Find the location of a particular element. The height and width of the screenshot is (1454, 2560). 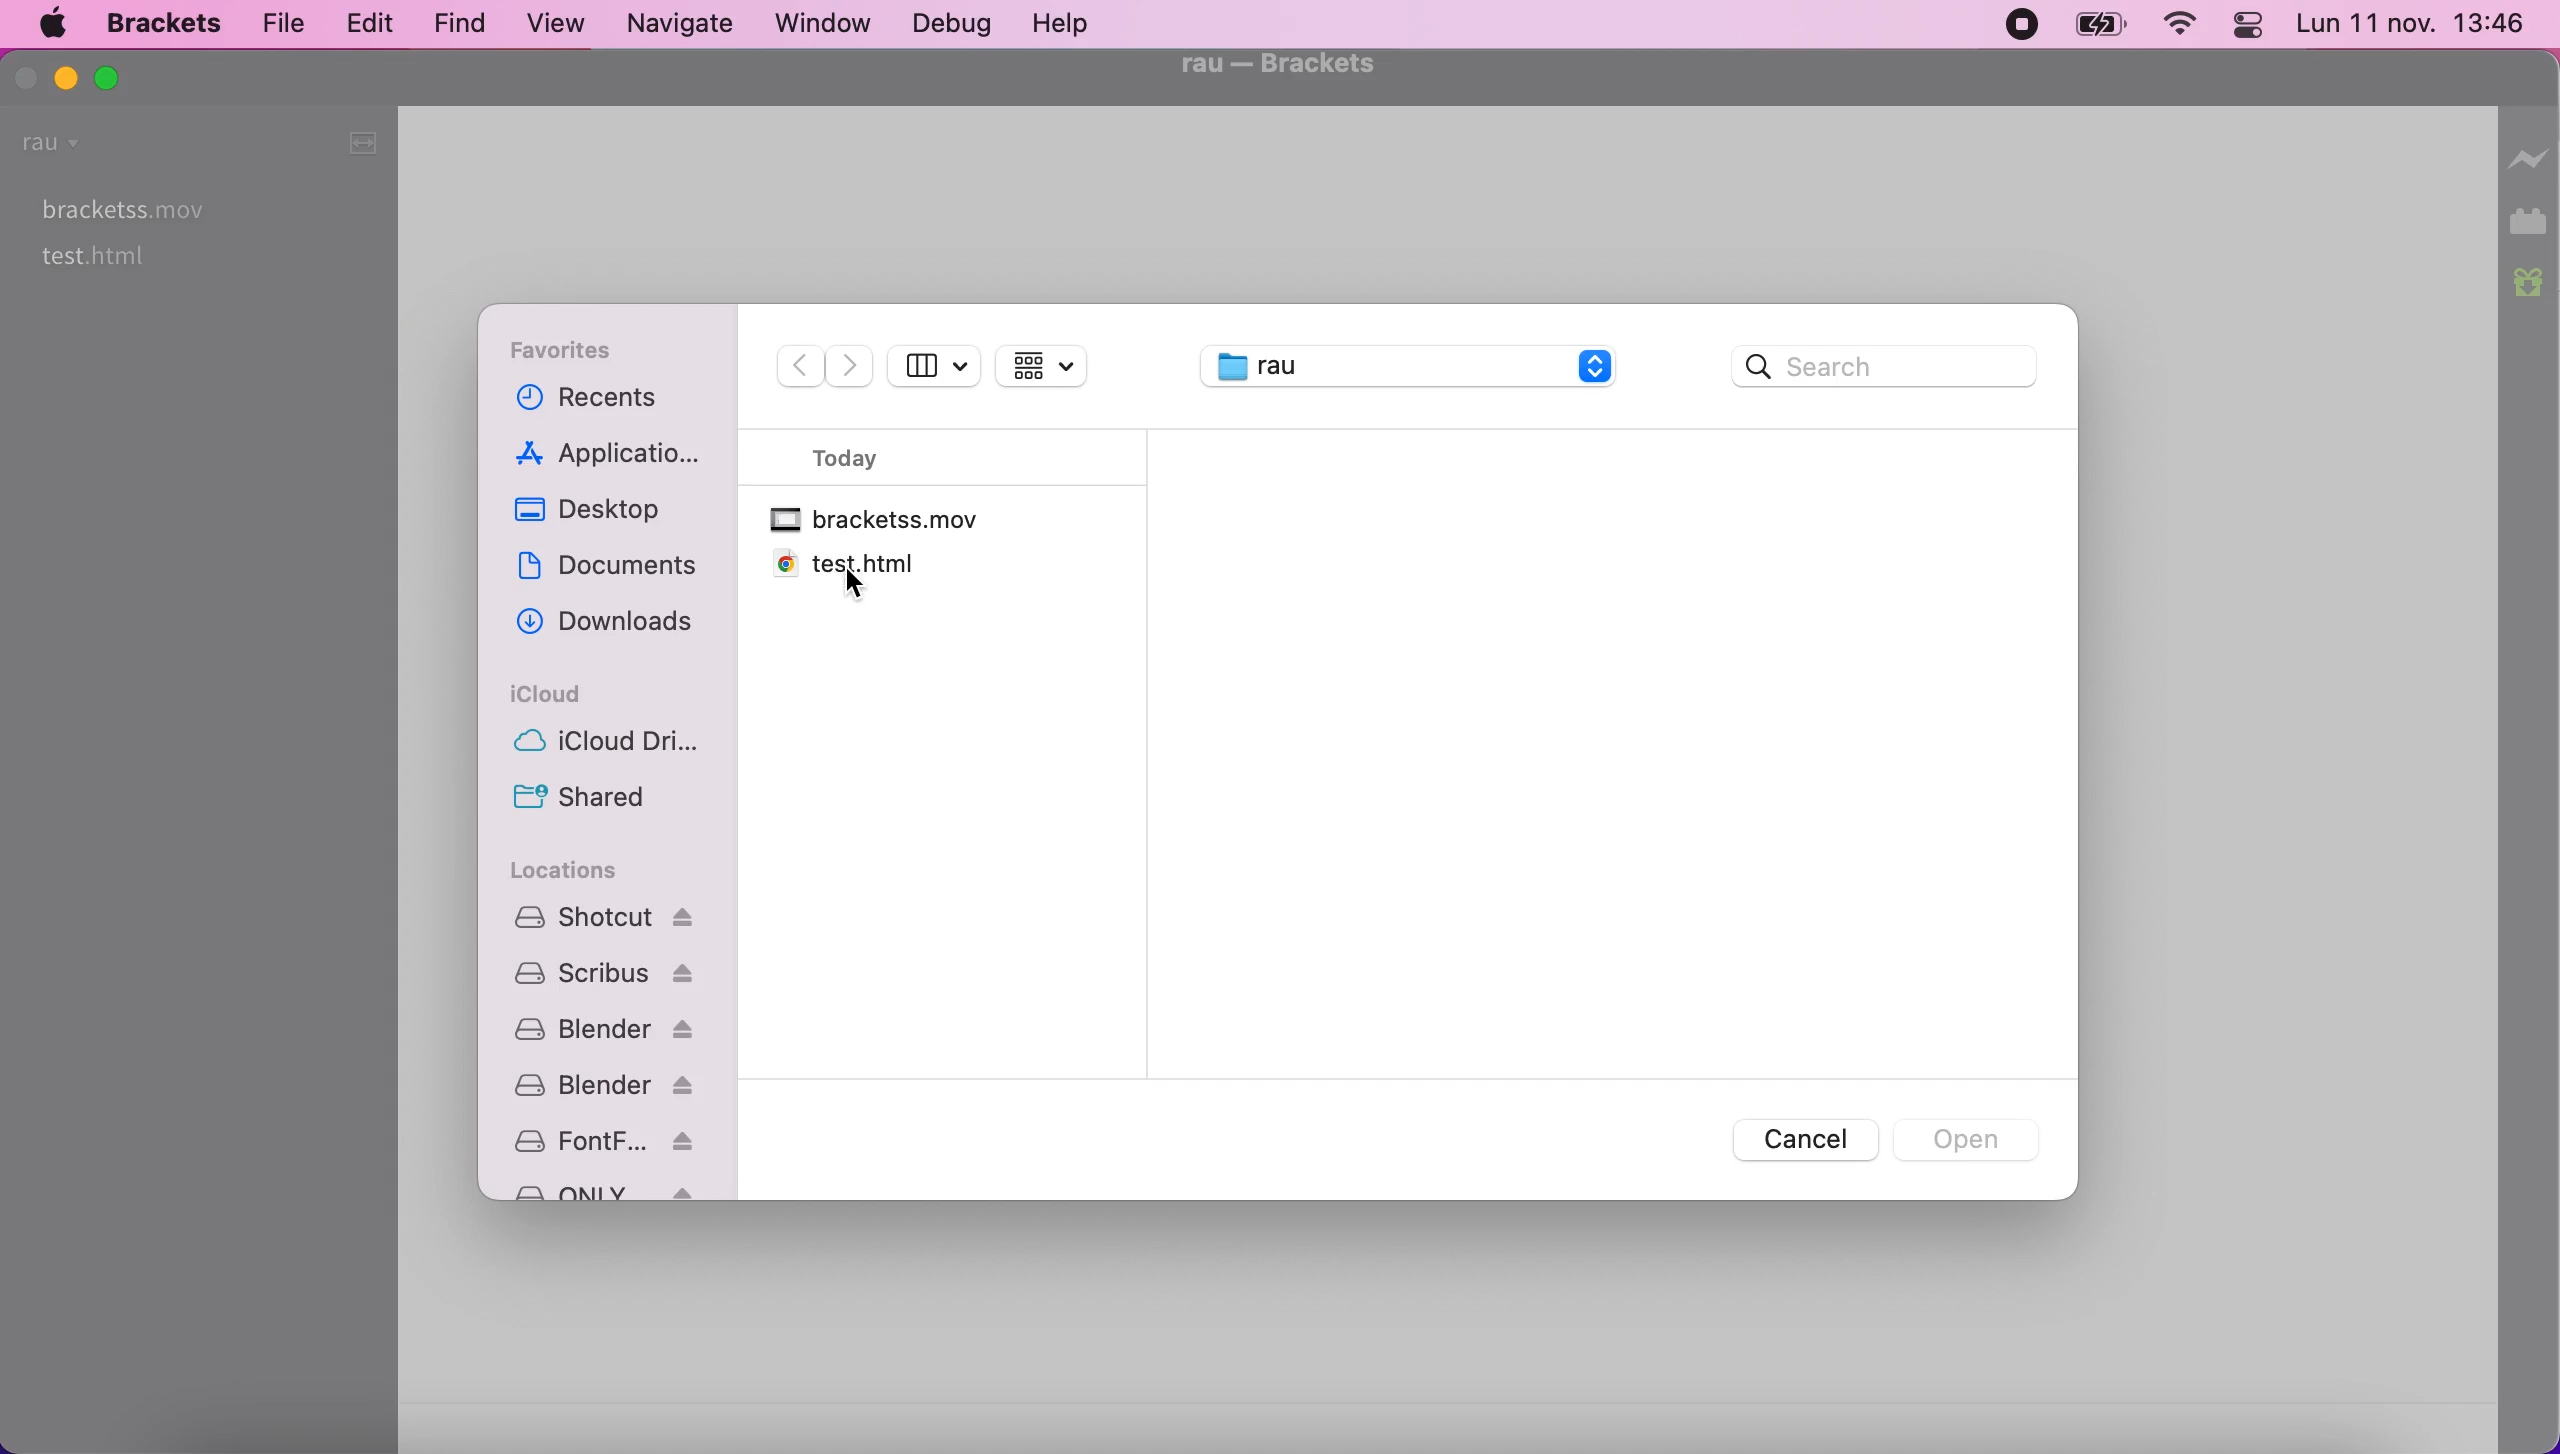

mac logo is located at coordinates (54, 26).